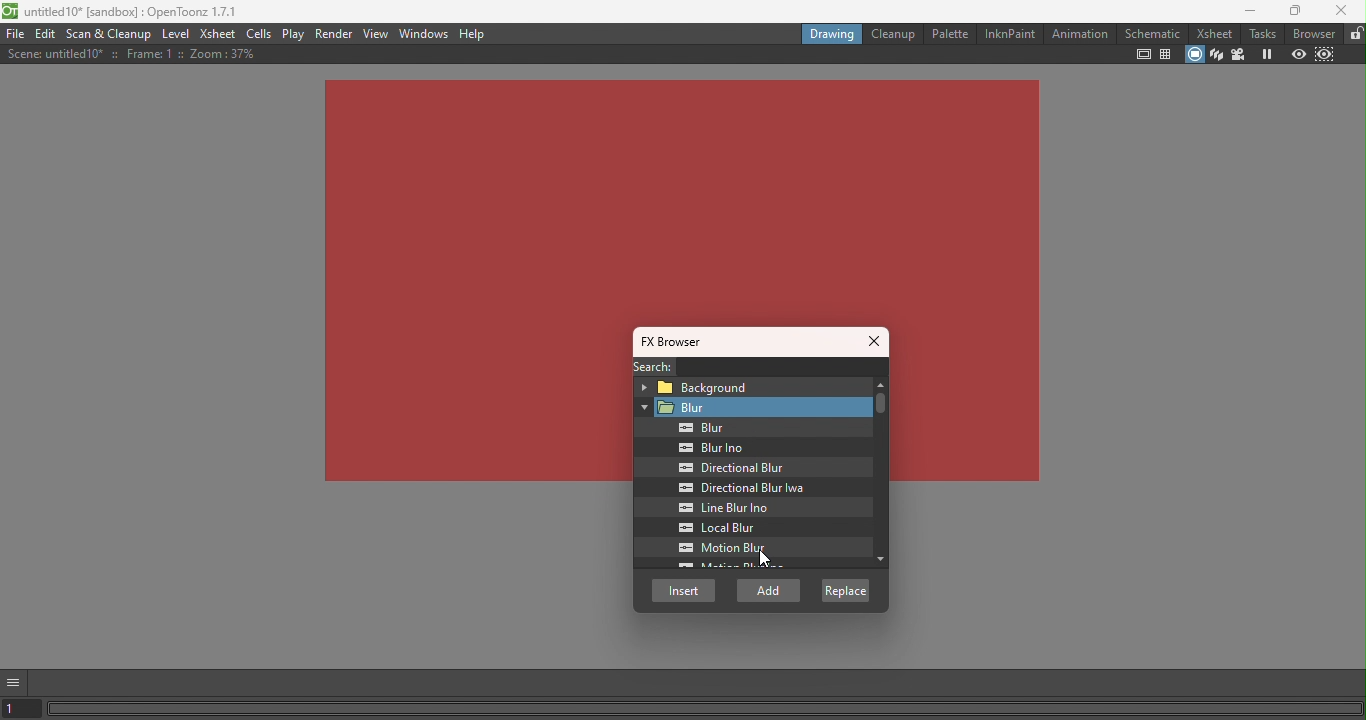 Image resolution: width=1366 pixels, height=720 pixels. What do you see at coordinates (1211, 32) in the screenshot?
I see `Xsheet` at bounding box center [1211, 32].